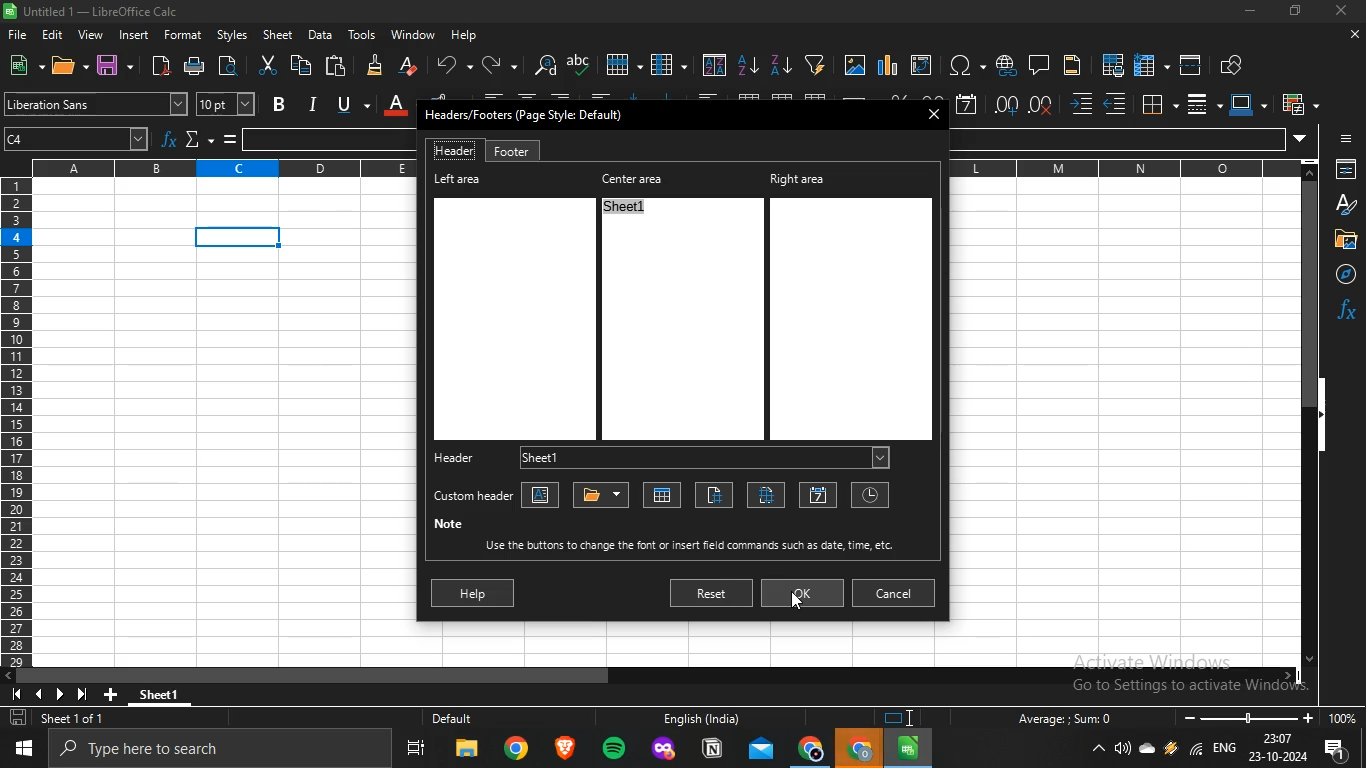  What do you see at coordinates (767, 495) in the screenshot?
I see `pages` at bounding box center [767, 495].